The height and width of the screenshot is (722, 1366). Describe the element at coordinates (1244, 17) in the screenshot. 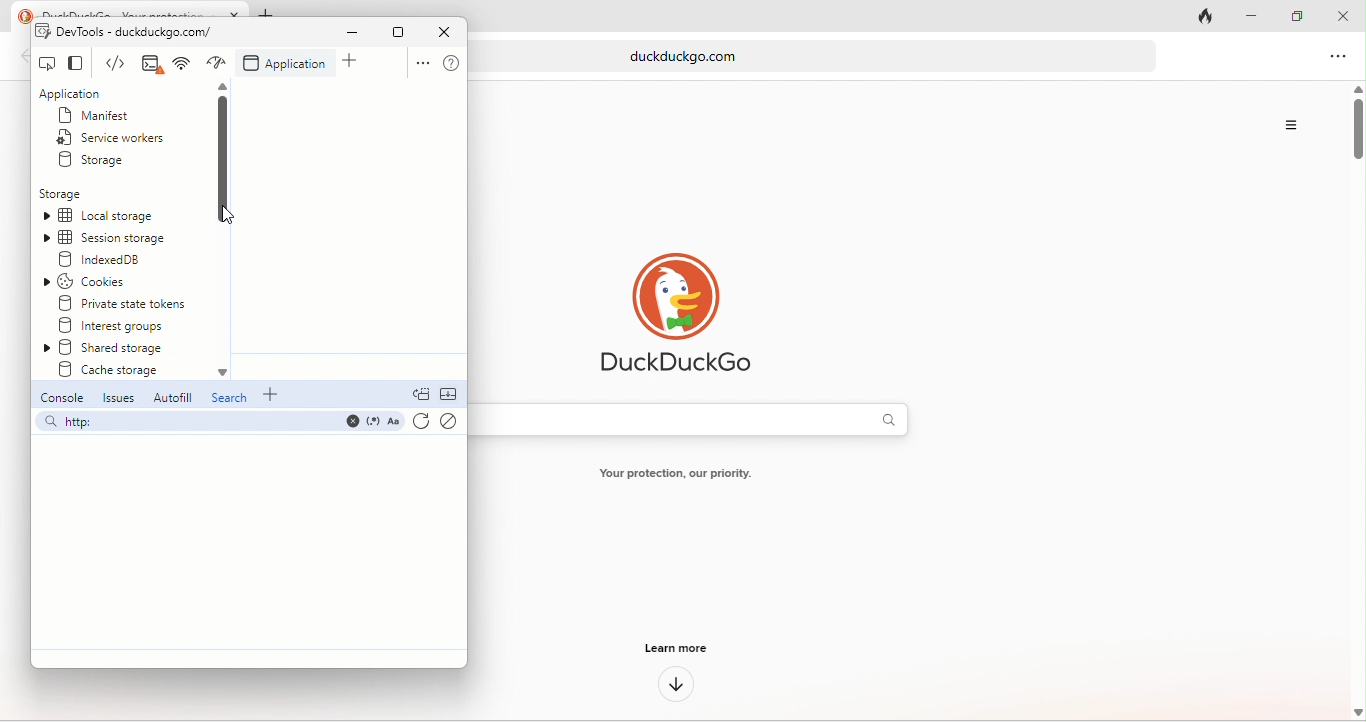

I see `minimize` at that location.